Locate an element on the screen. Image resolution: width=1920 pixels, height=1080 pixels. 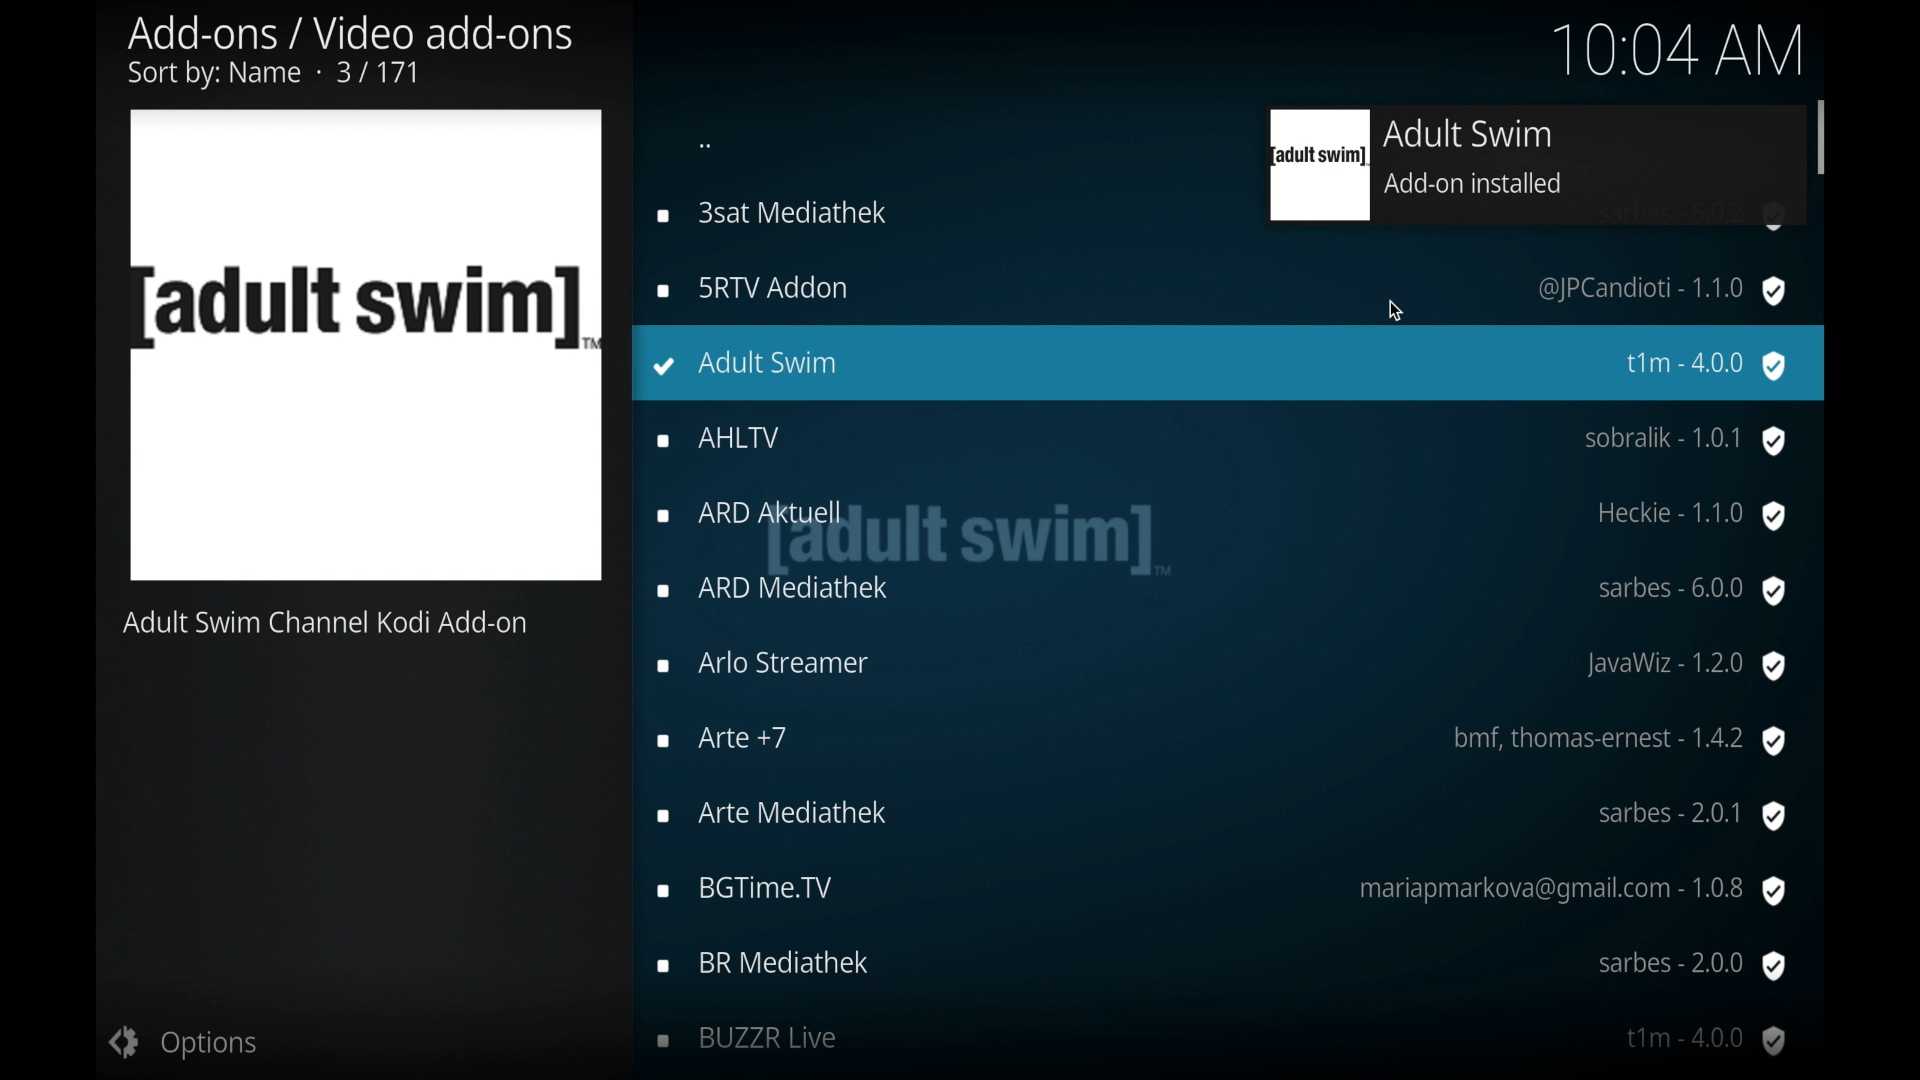
pop-up is located at coordinates (1518, 166).